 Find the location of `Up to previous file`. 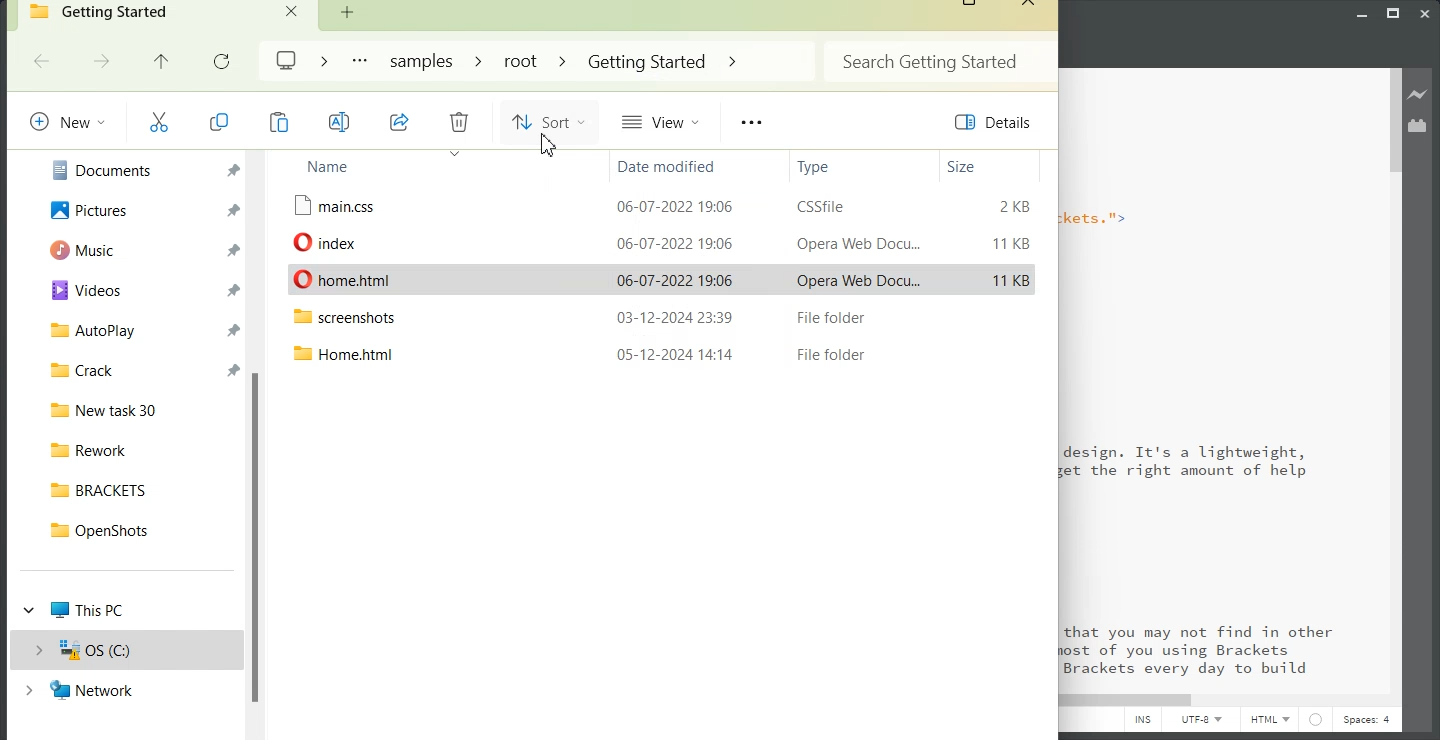

Up to previous file is located at coordinates (161, 61).